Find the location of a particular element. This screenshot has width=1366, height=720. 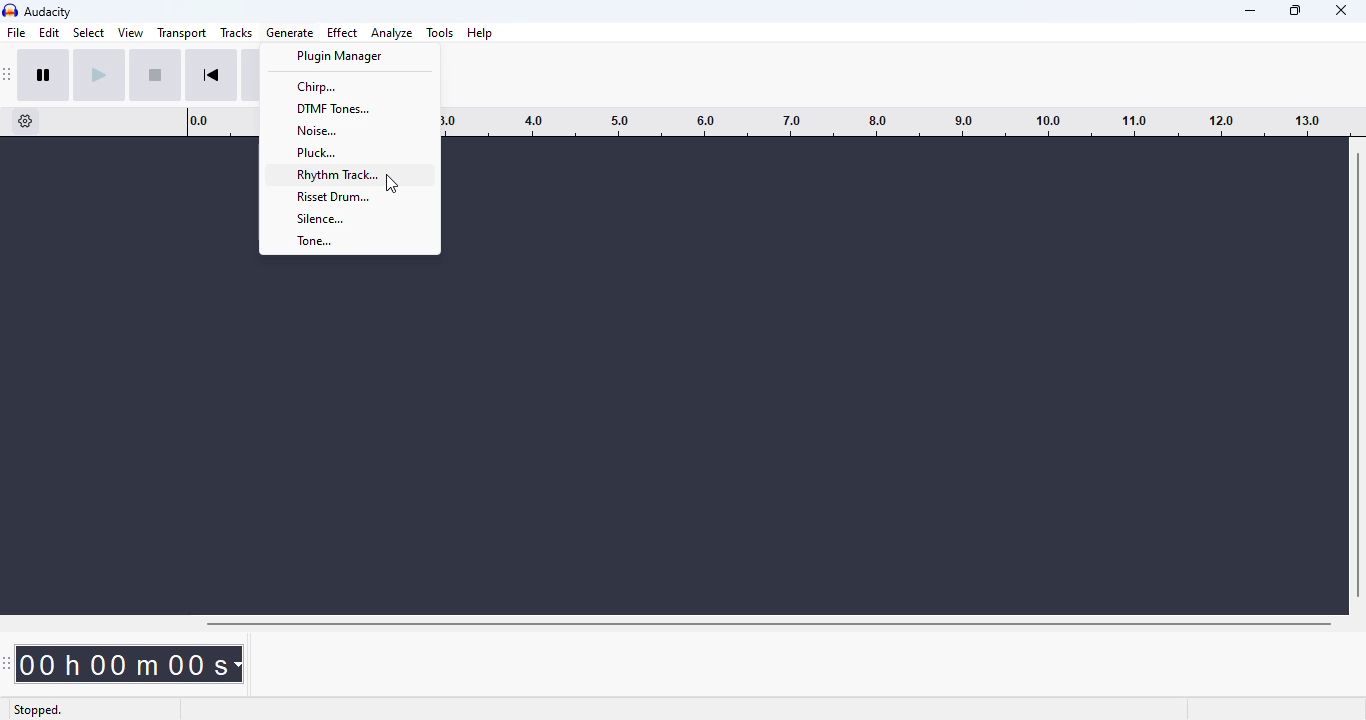

time is located at coordinates (130, 664).